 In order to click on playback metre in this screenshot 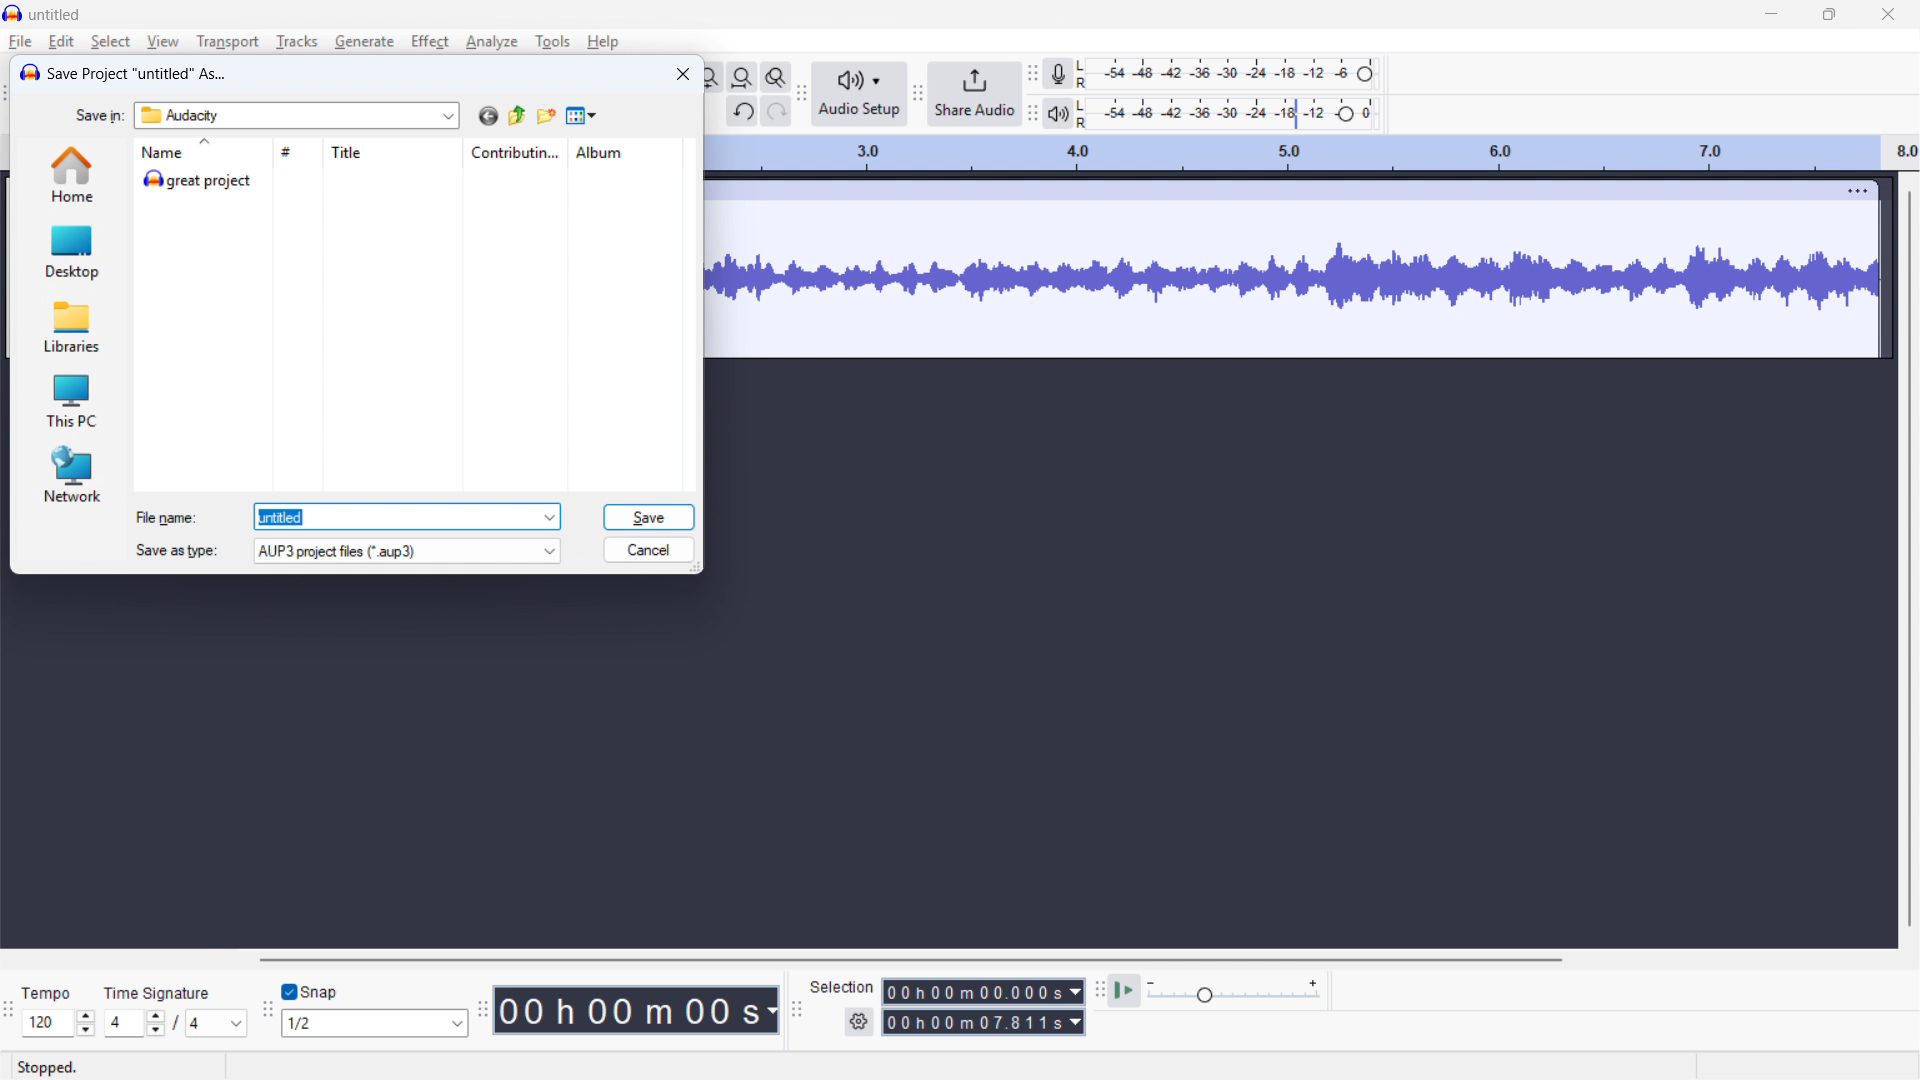, I will do `click(1057, 114)`.